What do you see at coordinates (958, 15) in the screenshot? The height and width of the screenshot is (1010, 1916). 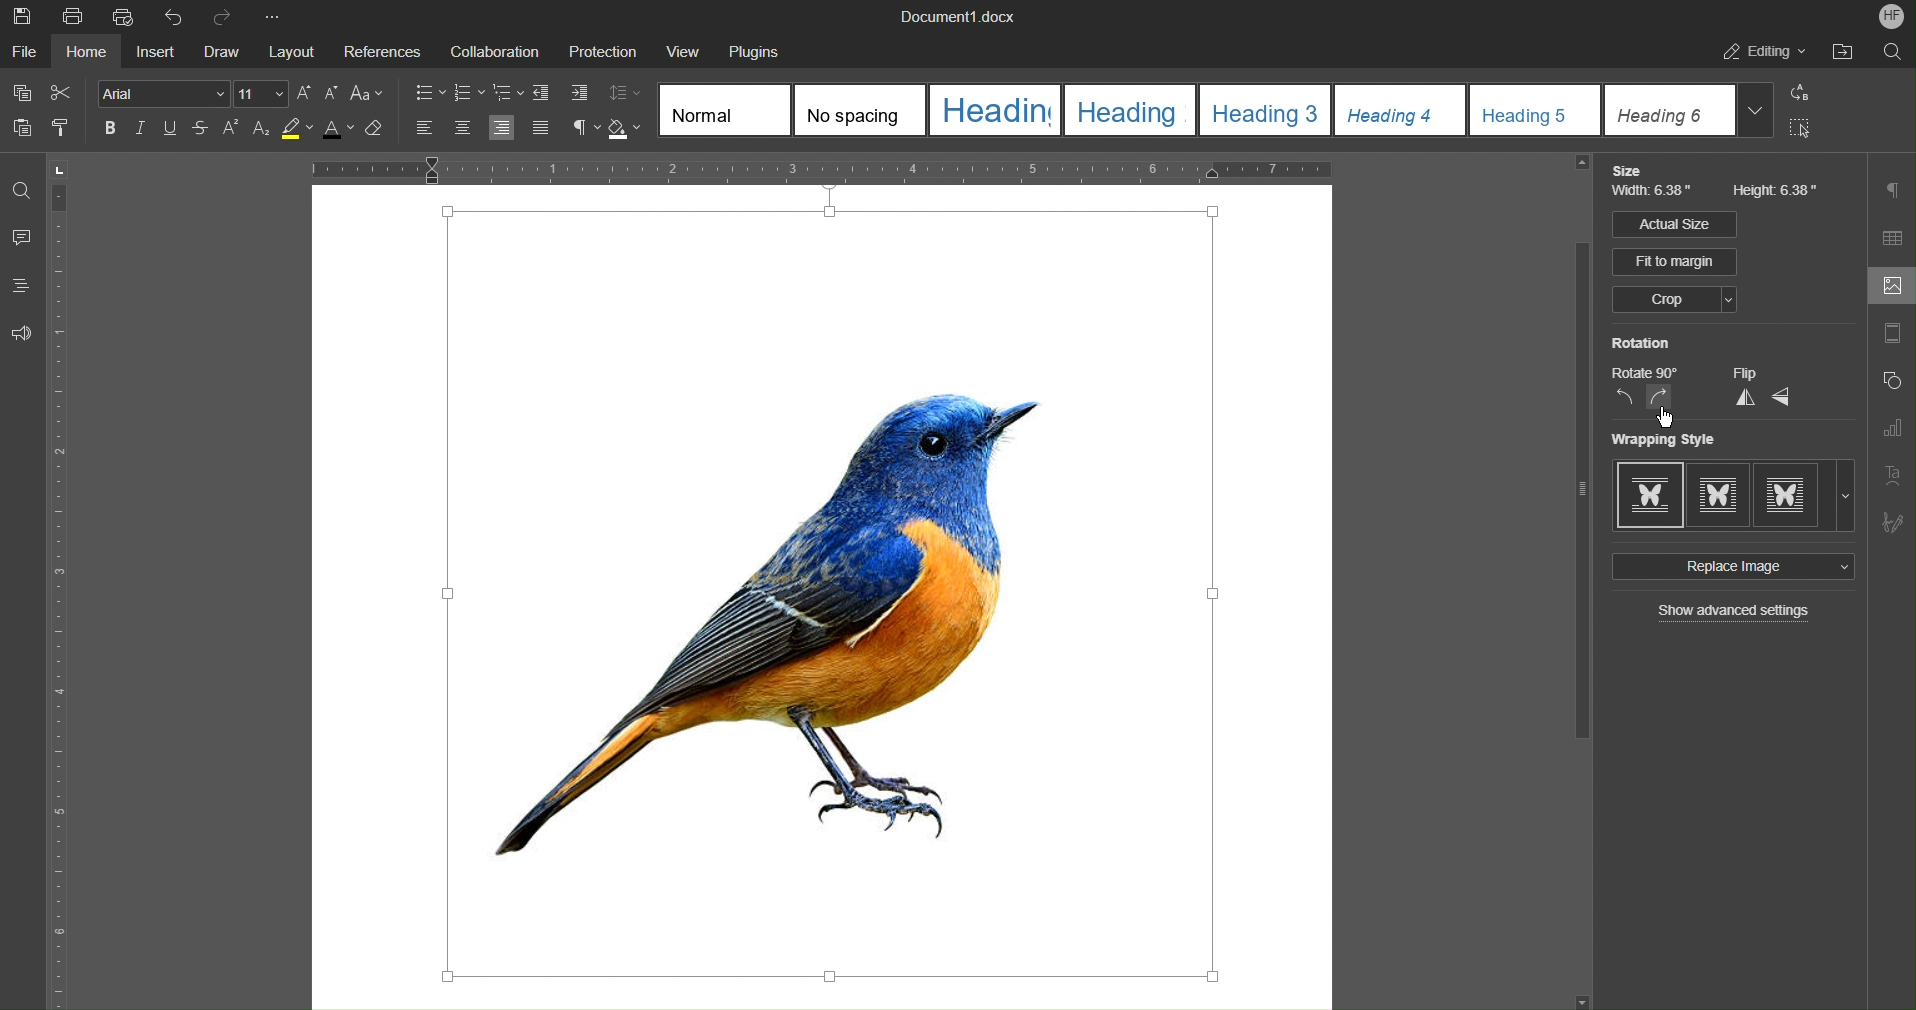 I see `Document1.docx` at bounding box center [958, 15].